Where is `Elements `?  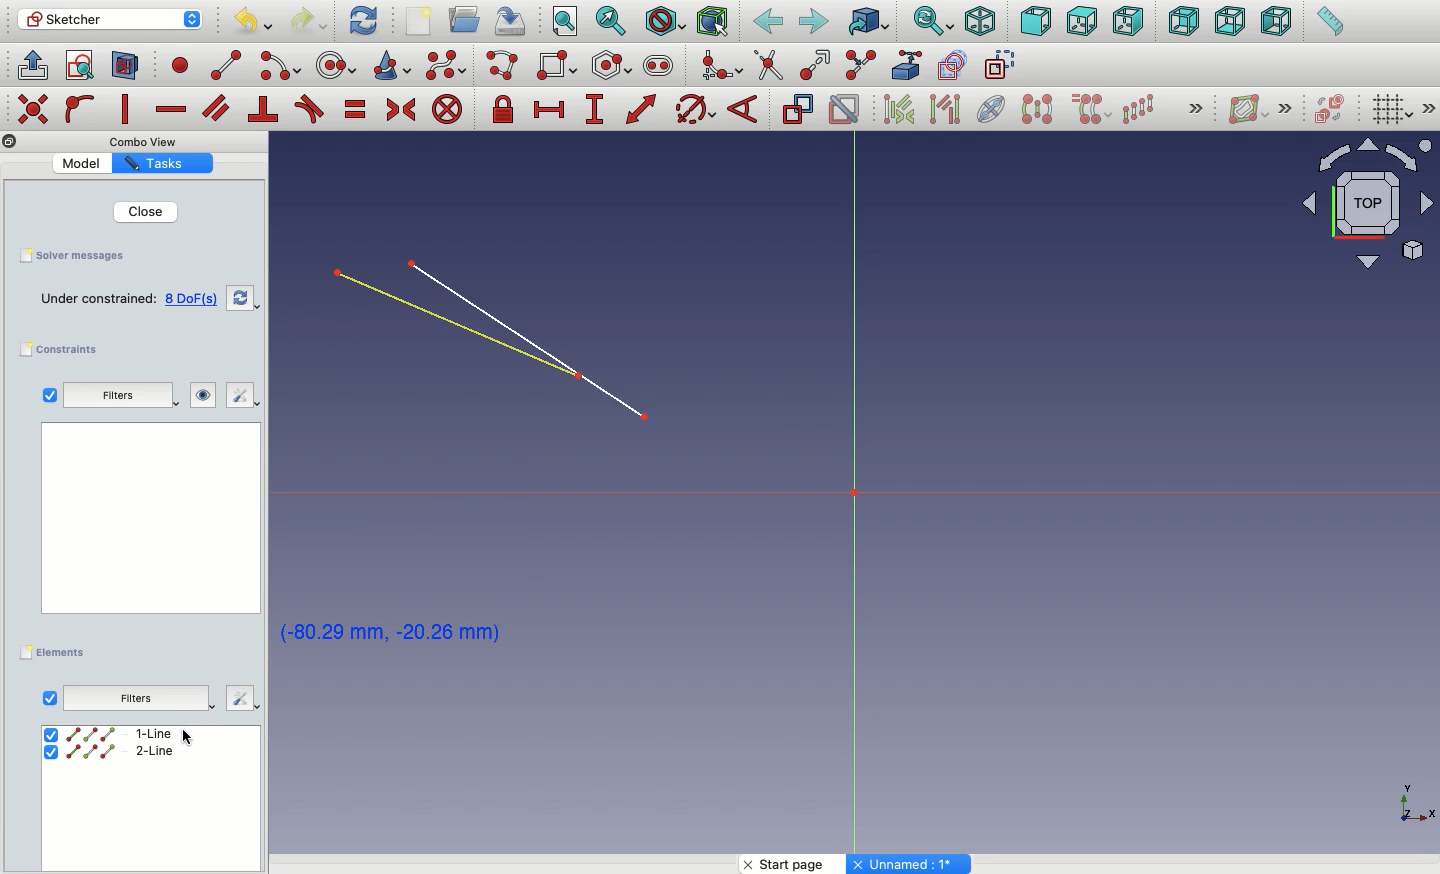 Elements  is located at coordinates (57, 651).